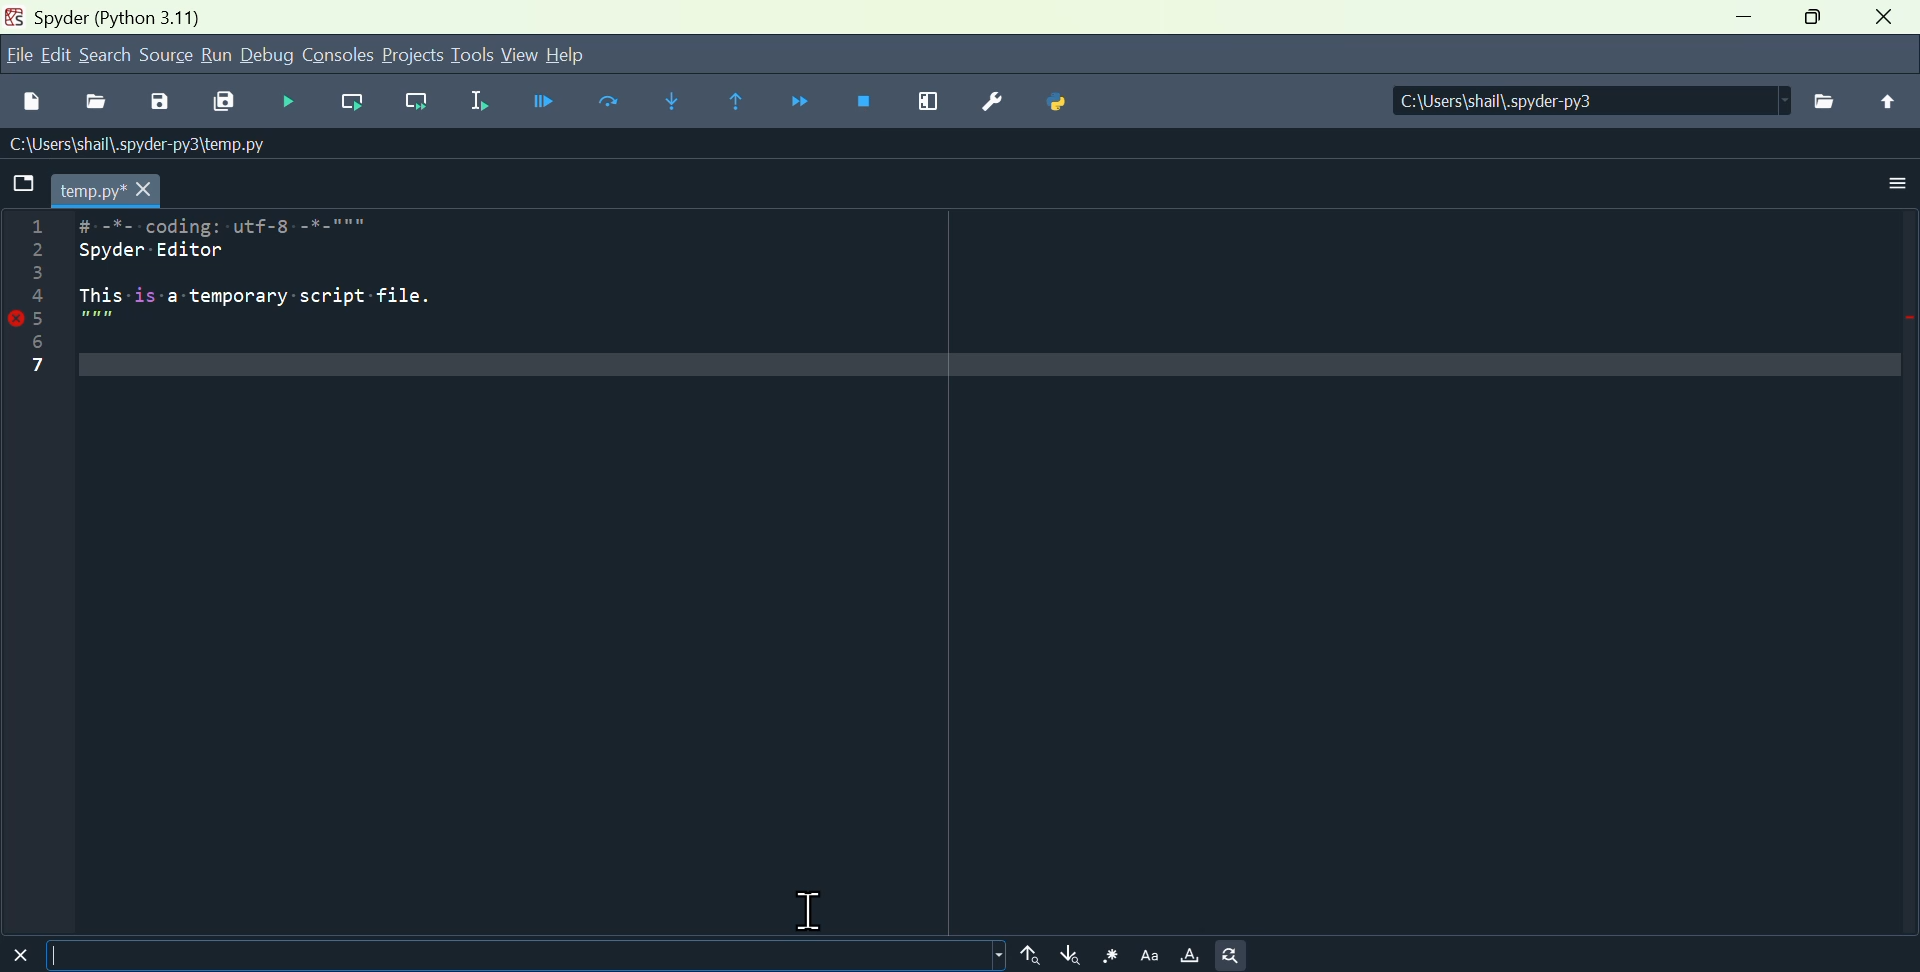 The width and height of the screenshot is (1920, 972). Describe the element at coordinates (804, 100) in the screenshot. I see `Continue execution until next function` at that location.